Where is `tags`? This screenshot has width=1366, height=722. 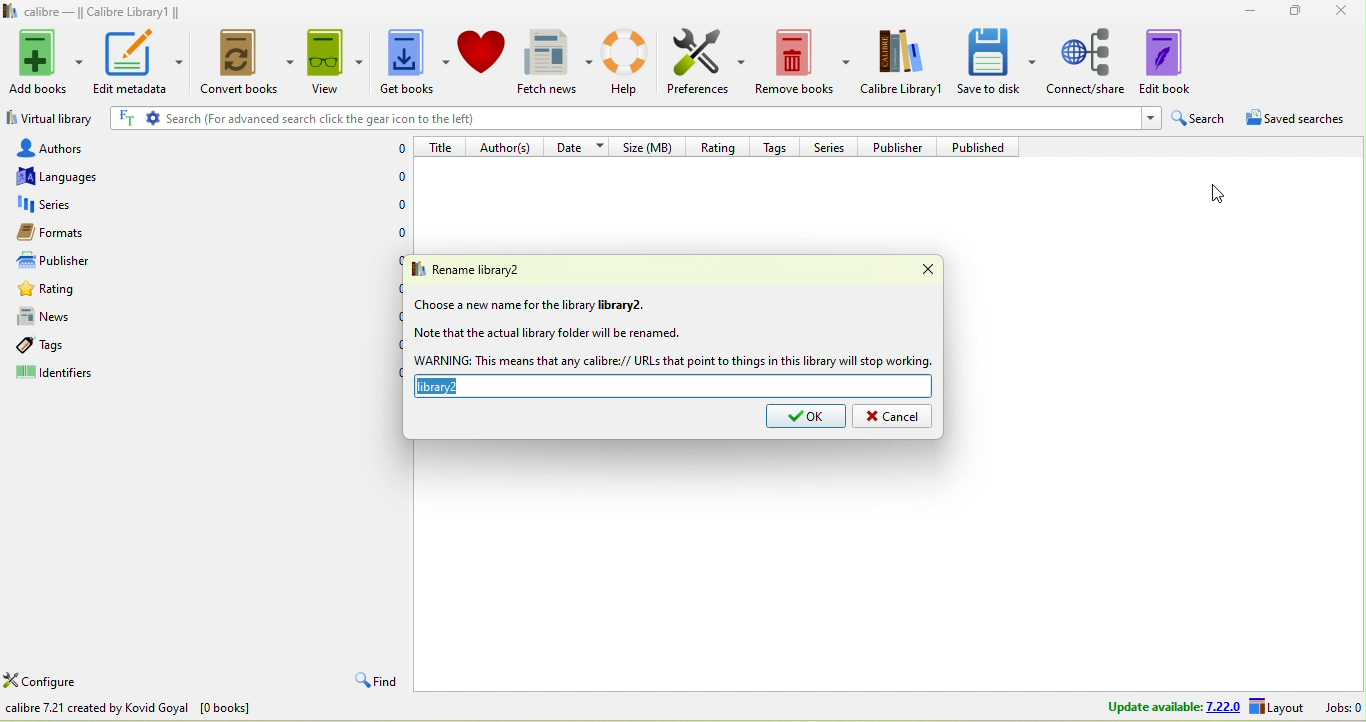
tags is located at coordinates (779, 145).